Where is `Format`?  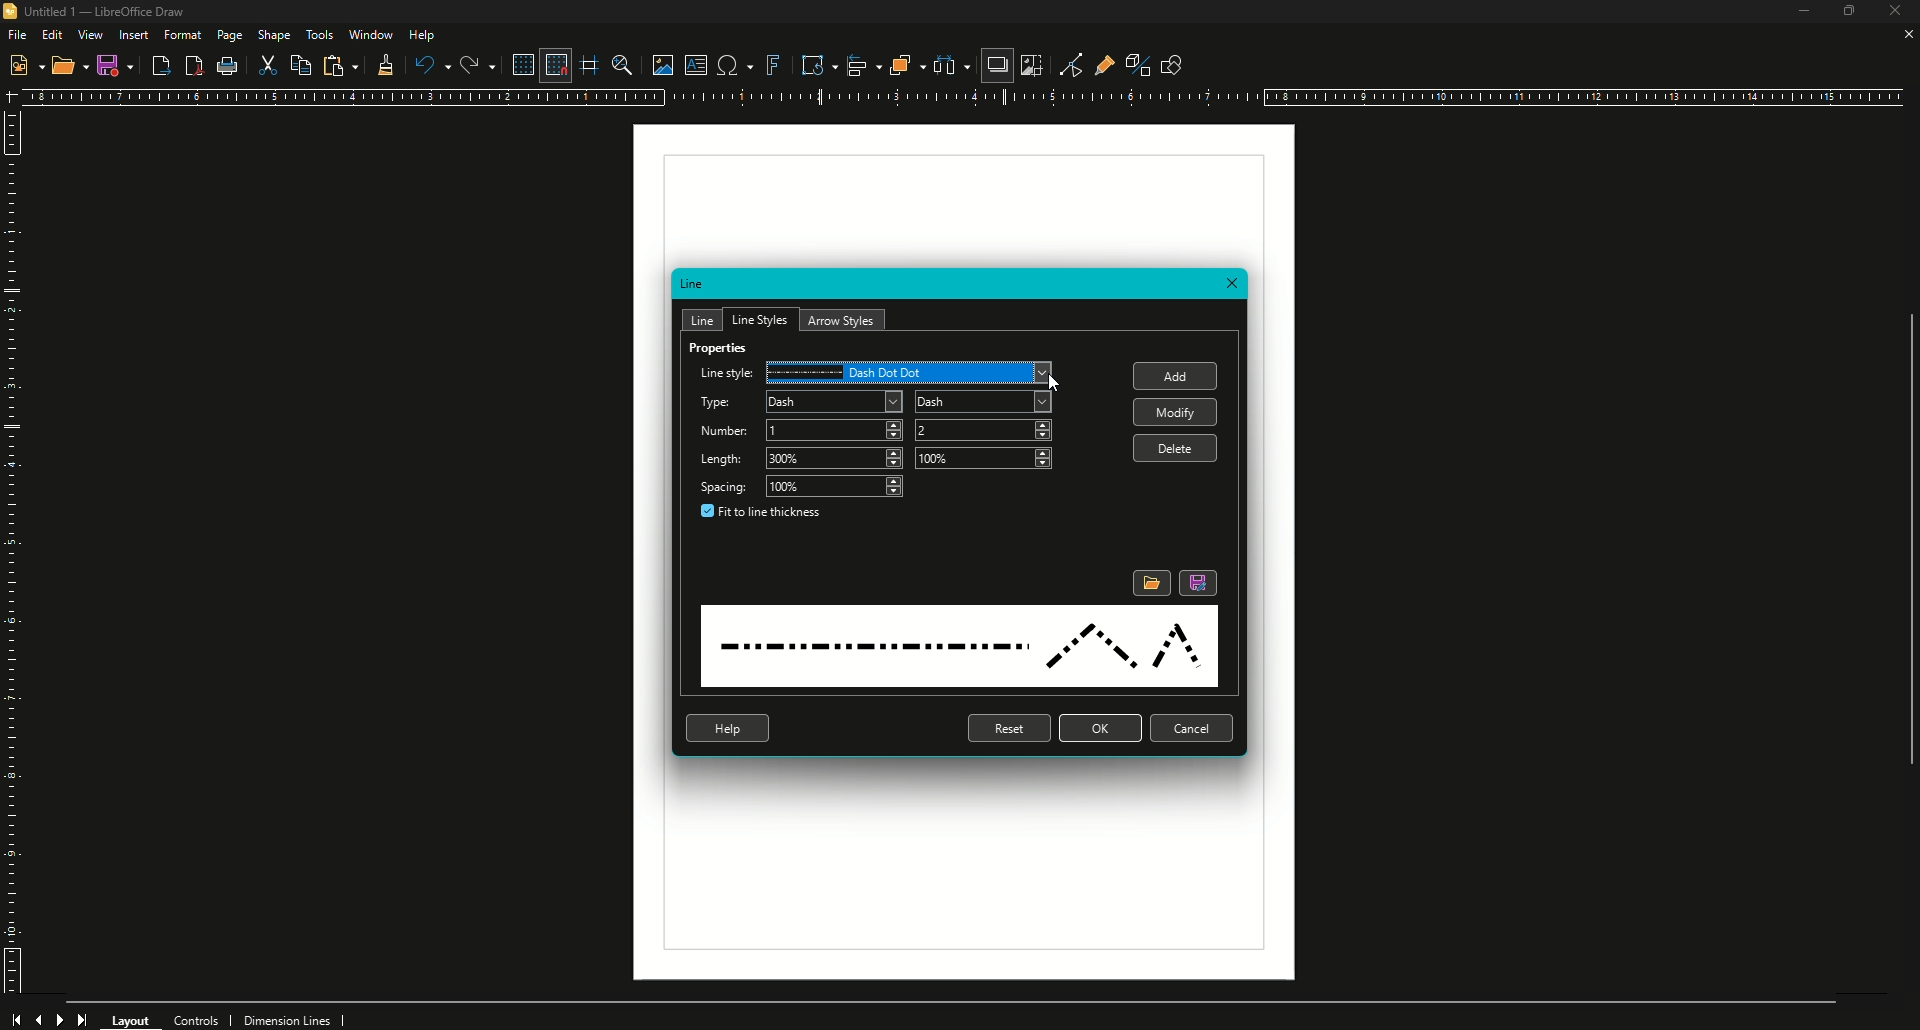
Format is located at coordinates (183, 35).